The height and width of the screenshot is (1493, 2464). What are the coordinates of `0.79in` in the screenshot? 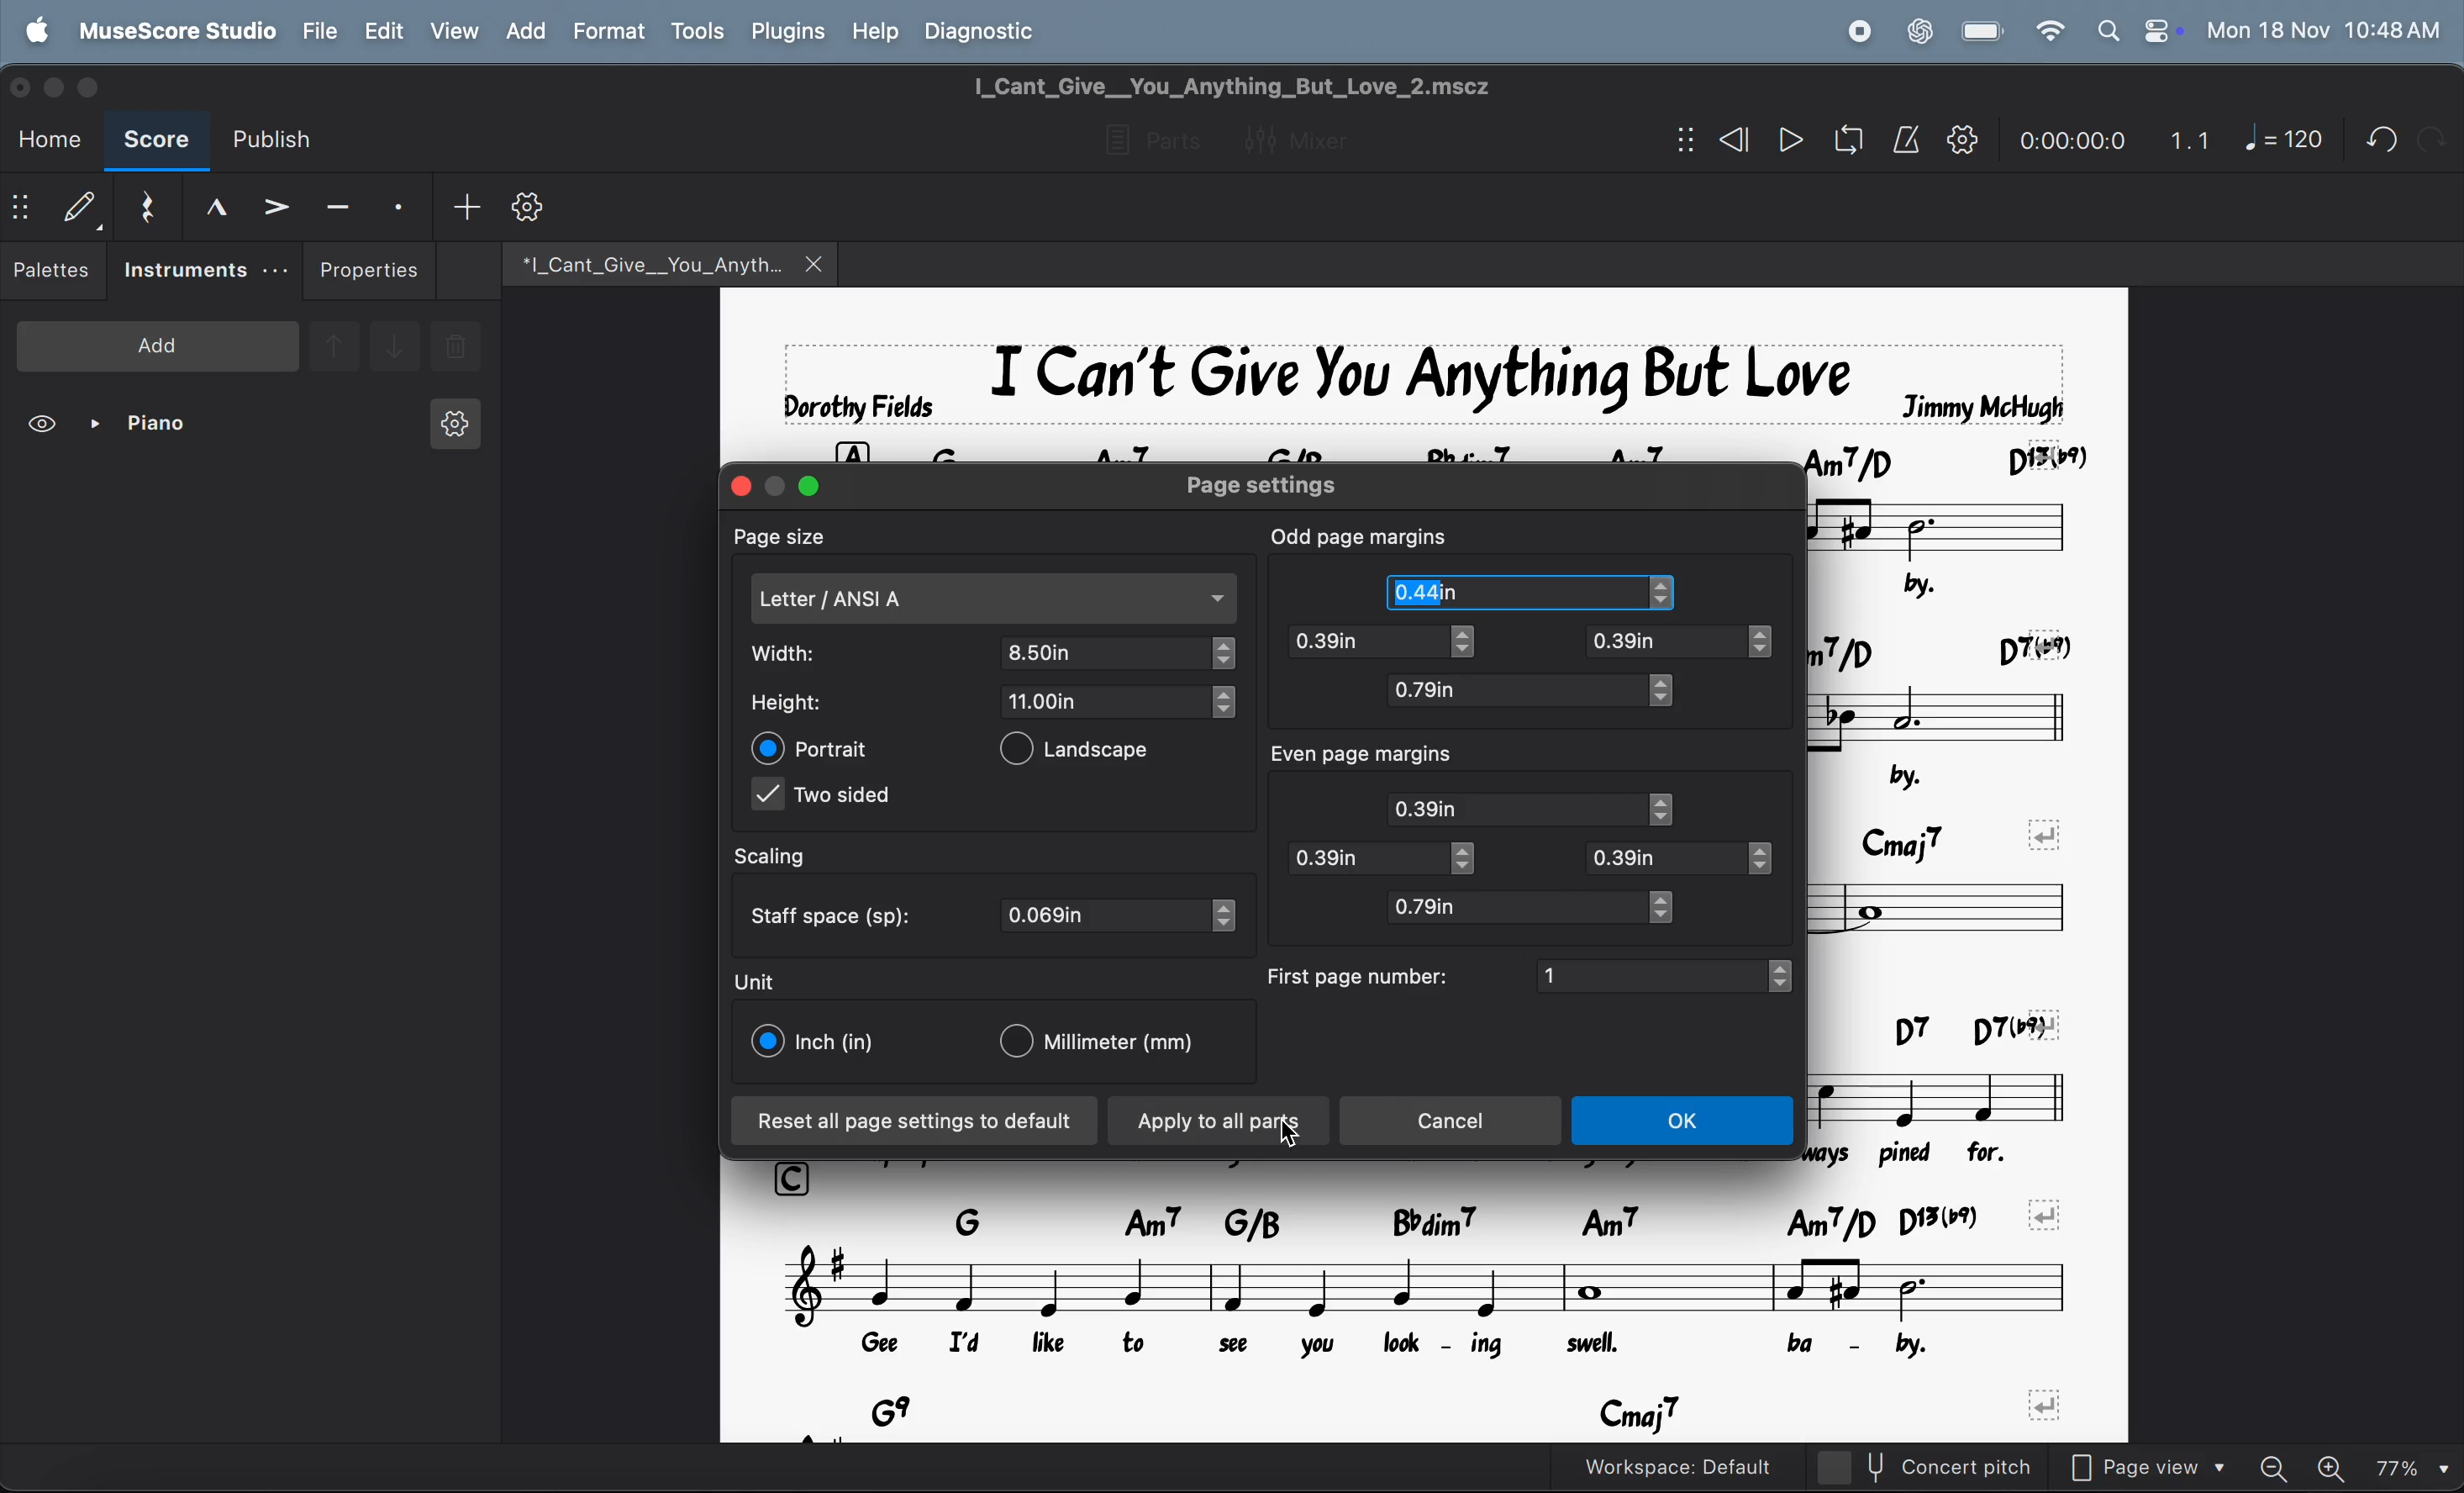 It's located at (1512, 907).